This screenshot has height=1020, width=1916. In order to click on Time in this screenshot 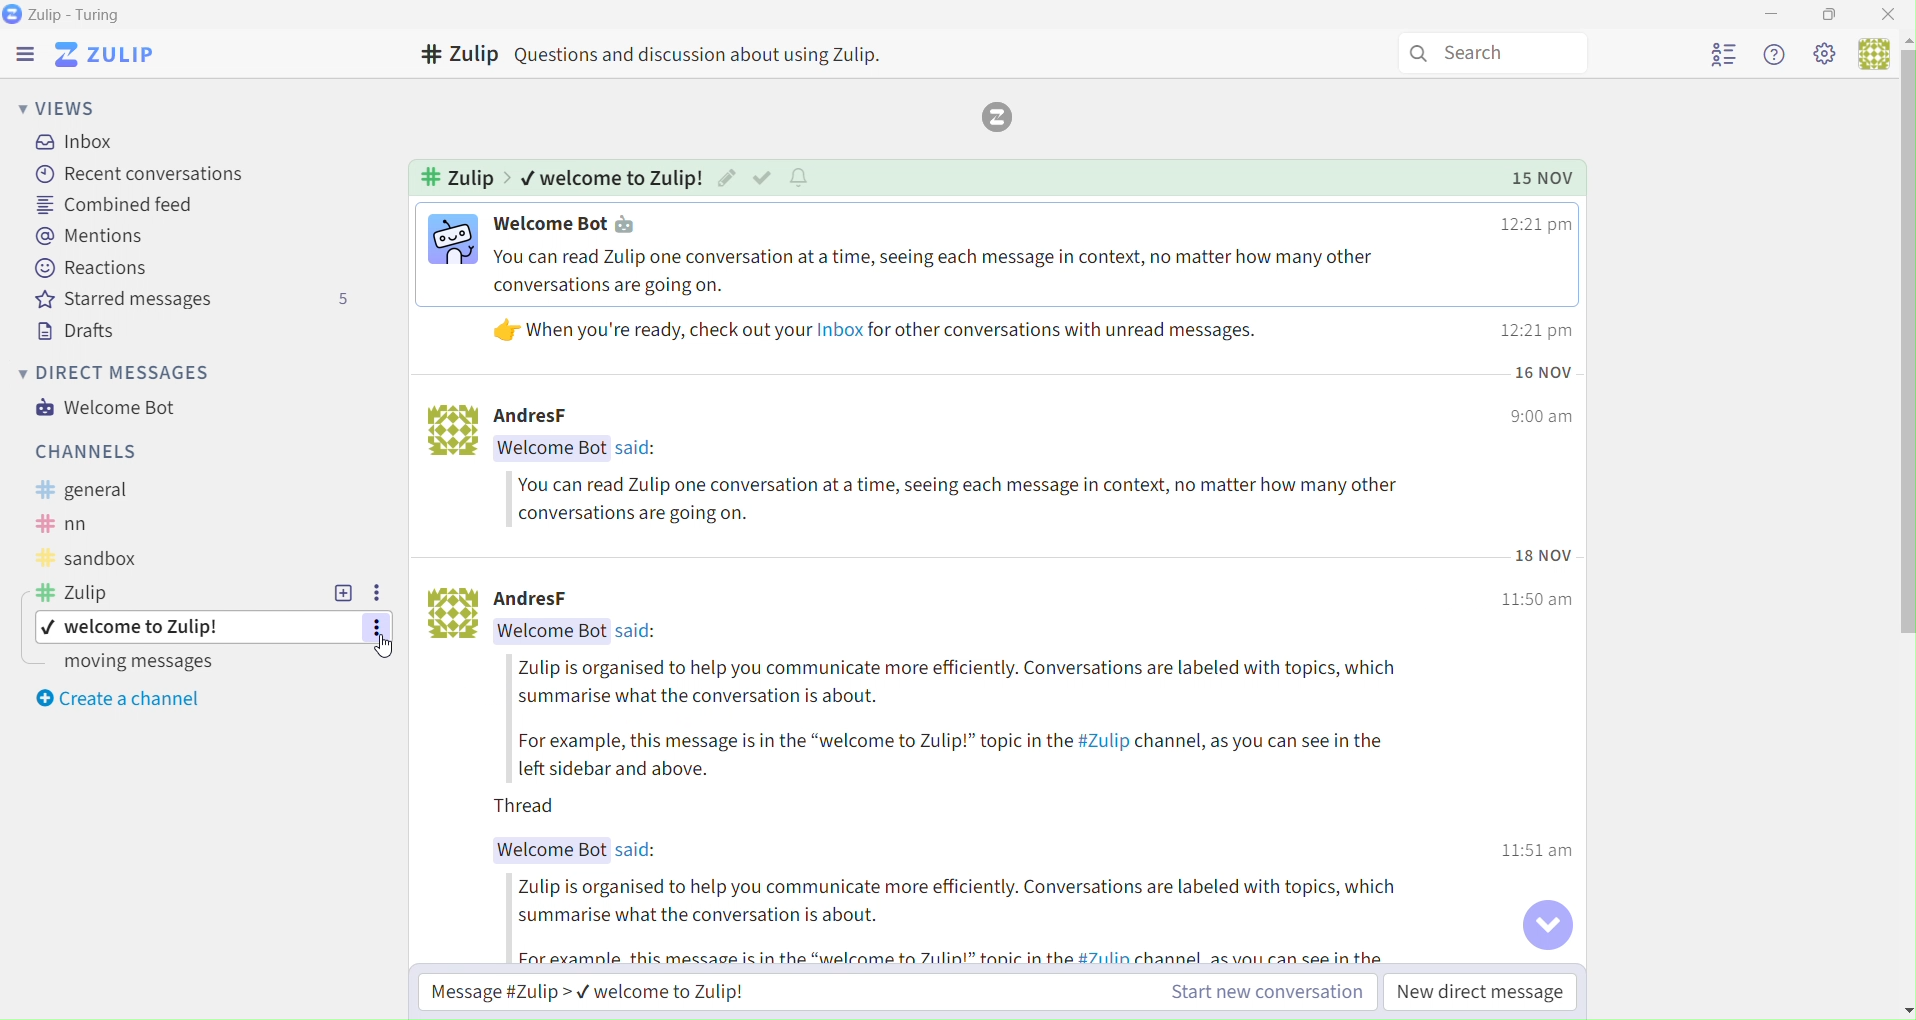, I will do `click(1541, 418)`.